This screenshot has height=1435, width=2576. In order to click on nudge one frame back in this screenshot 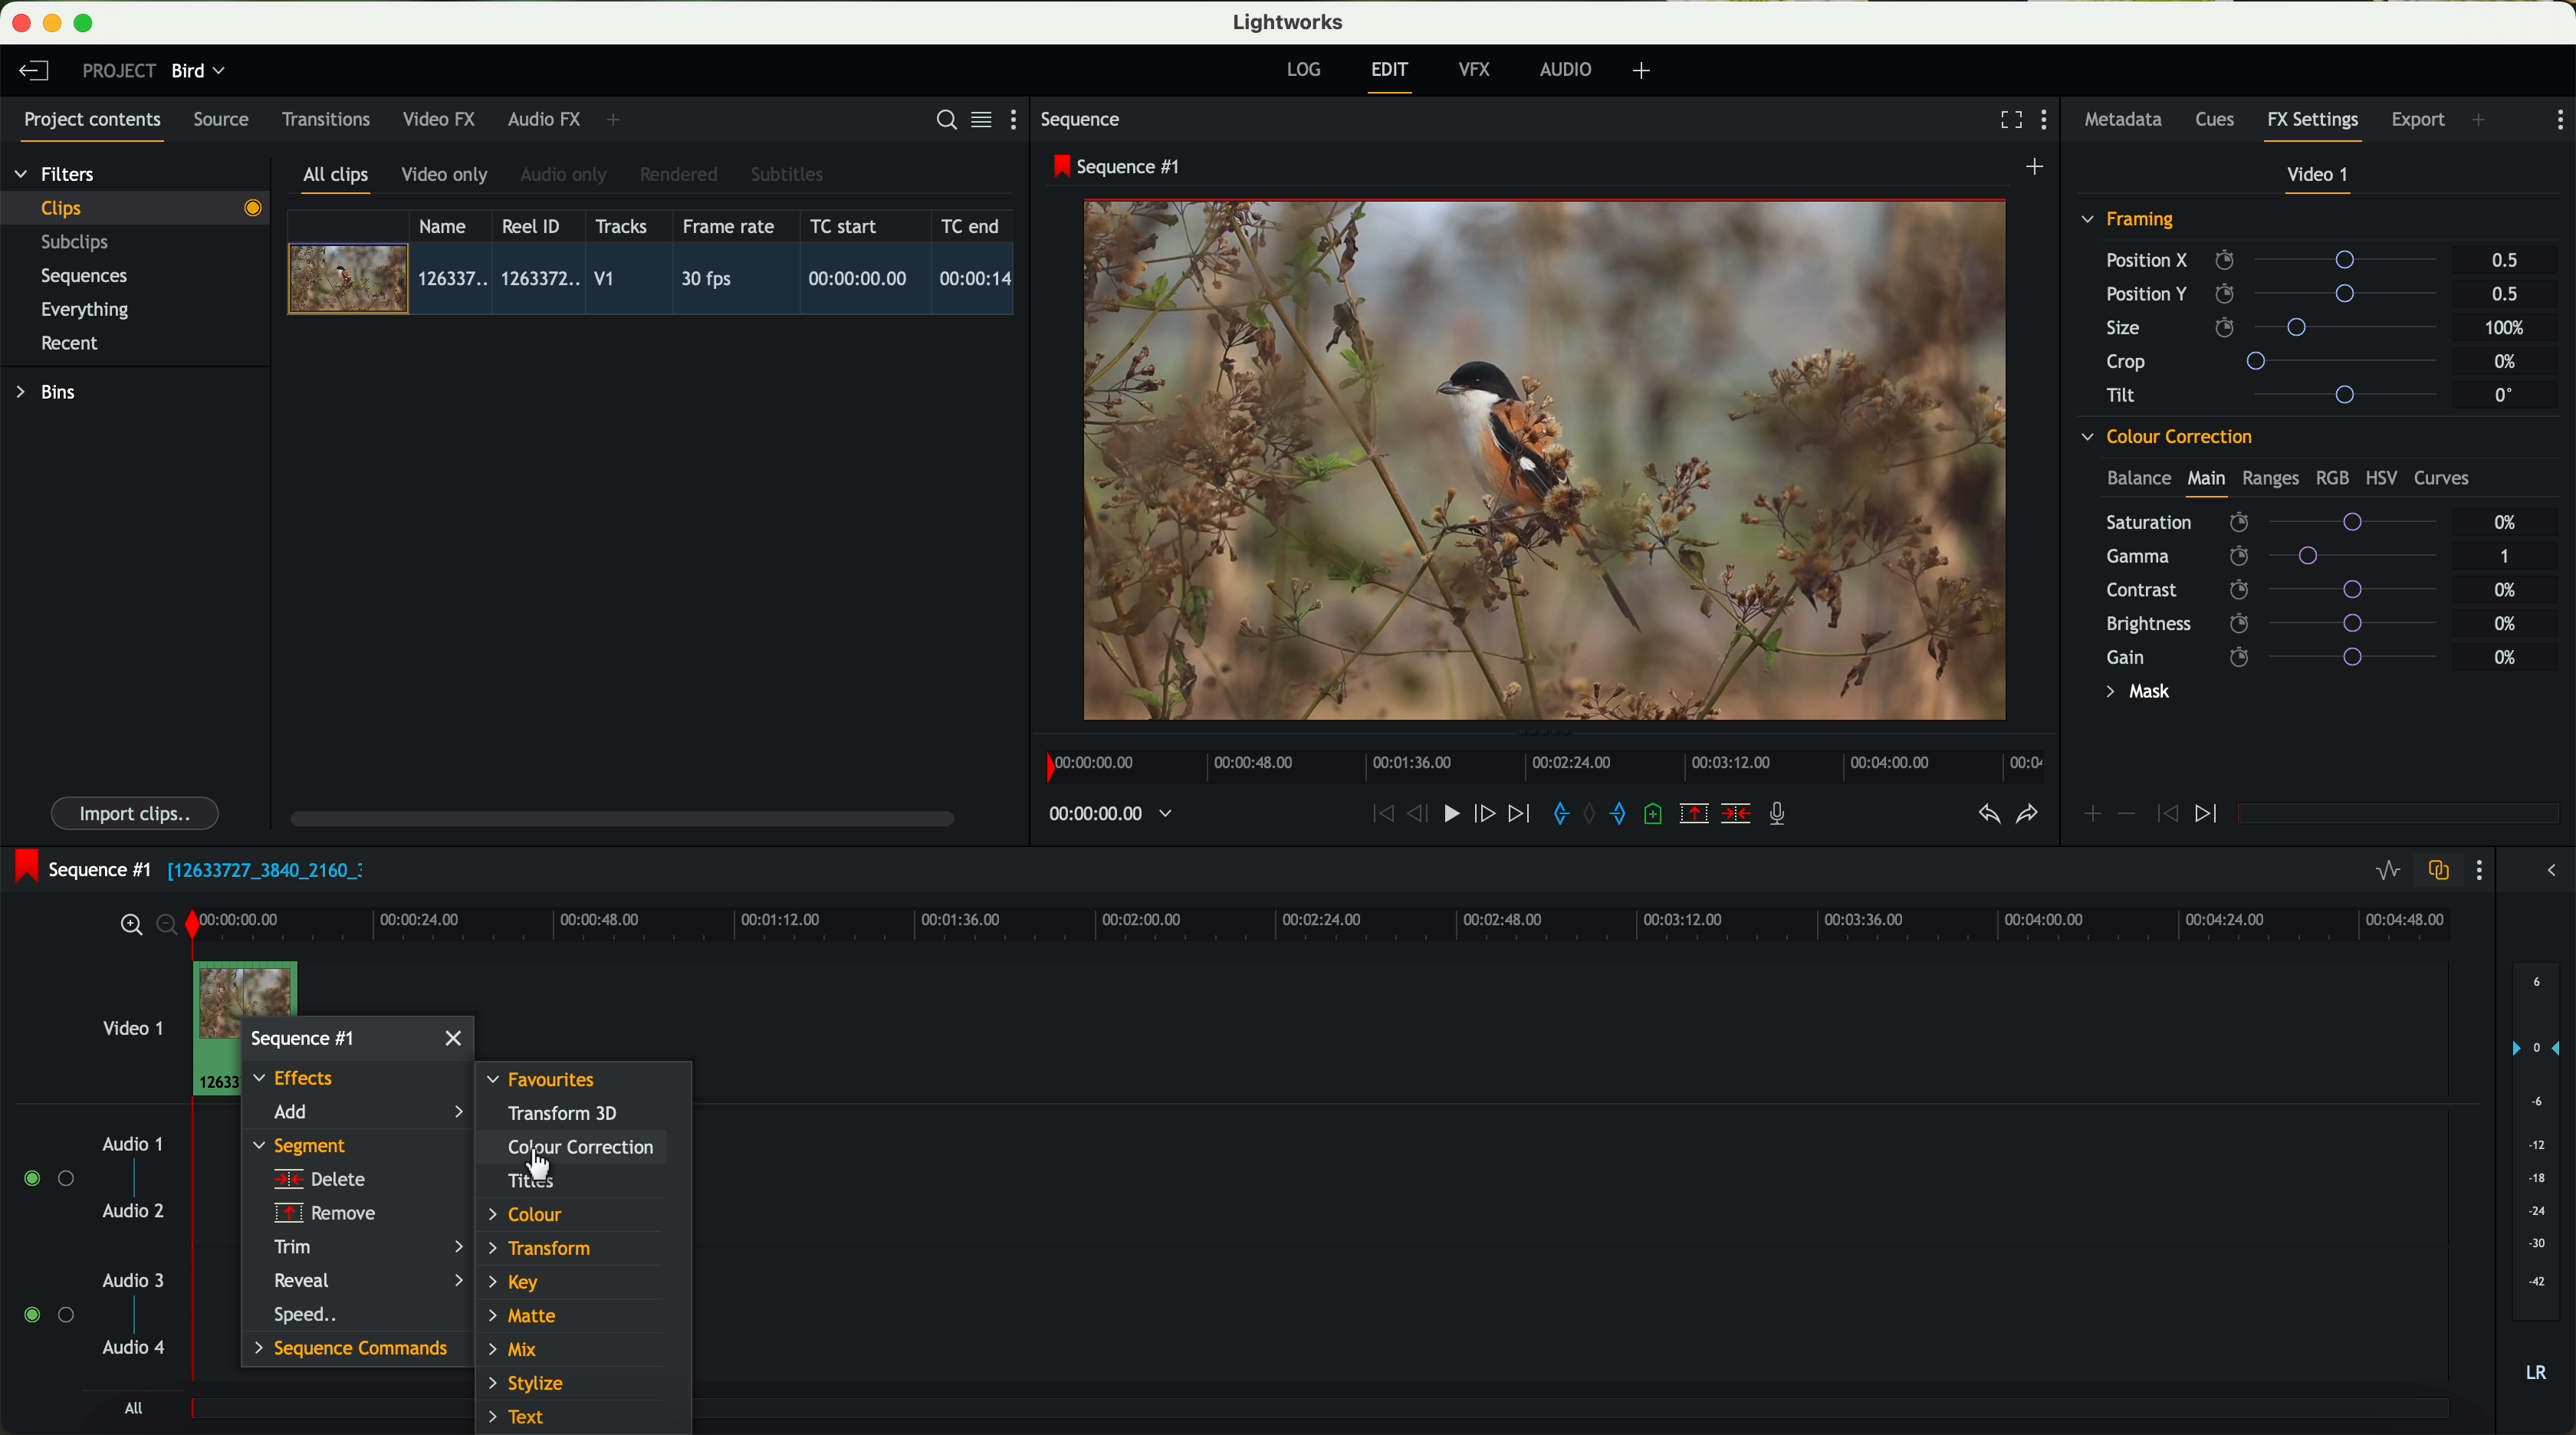, I will do `click(1421, 816)`.